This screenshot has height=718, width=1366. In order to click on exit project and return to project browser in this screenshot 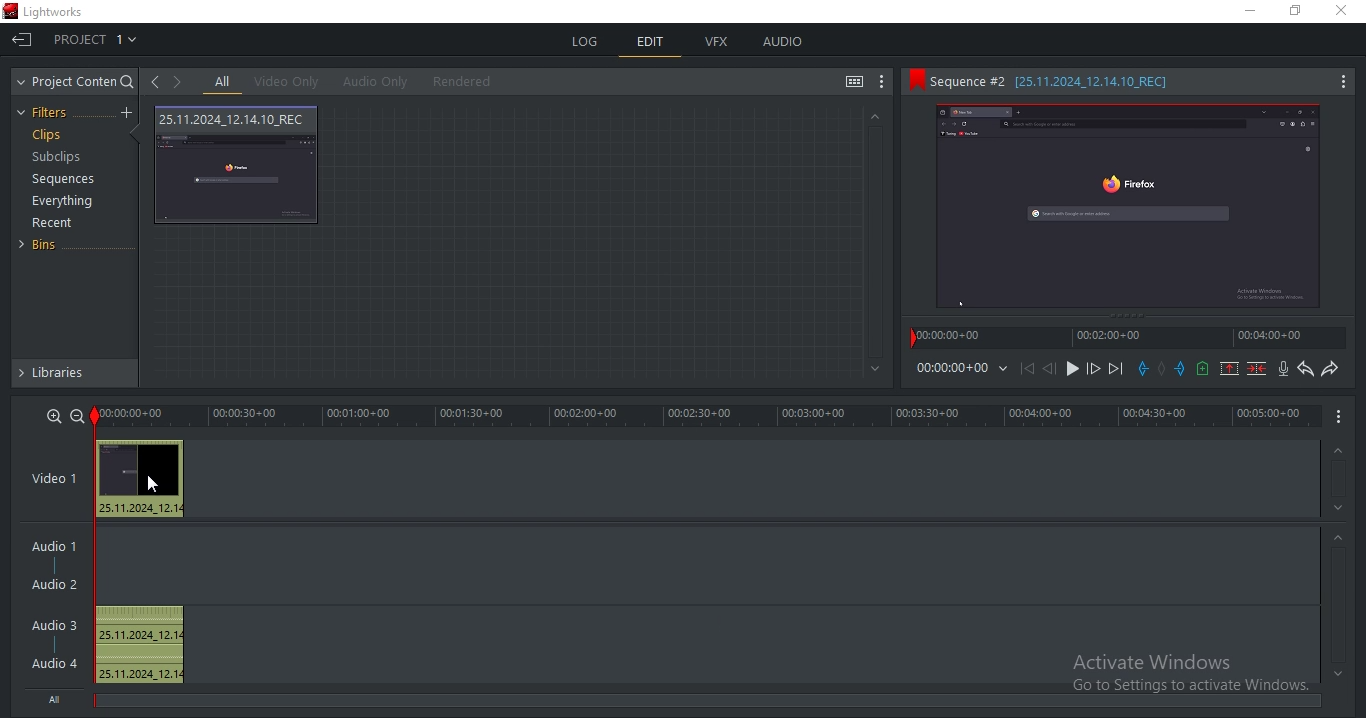, I will do `click(22, 42)`.